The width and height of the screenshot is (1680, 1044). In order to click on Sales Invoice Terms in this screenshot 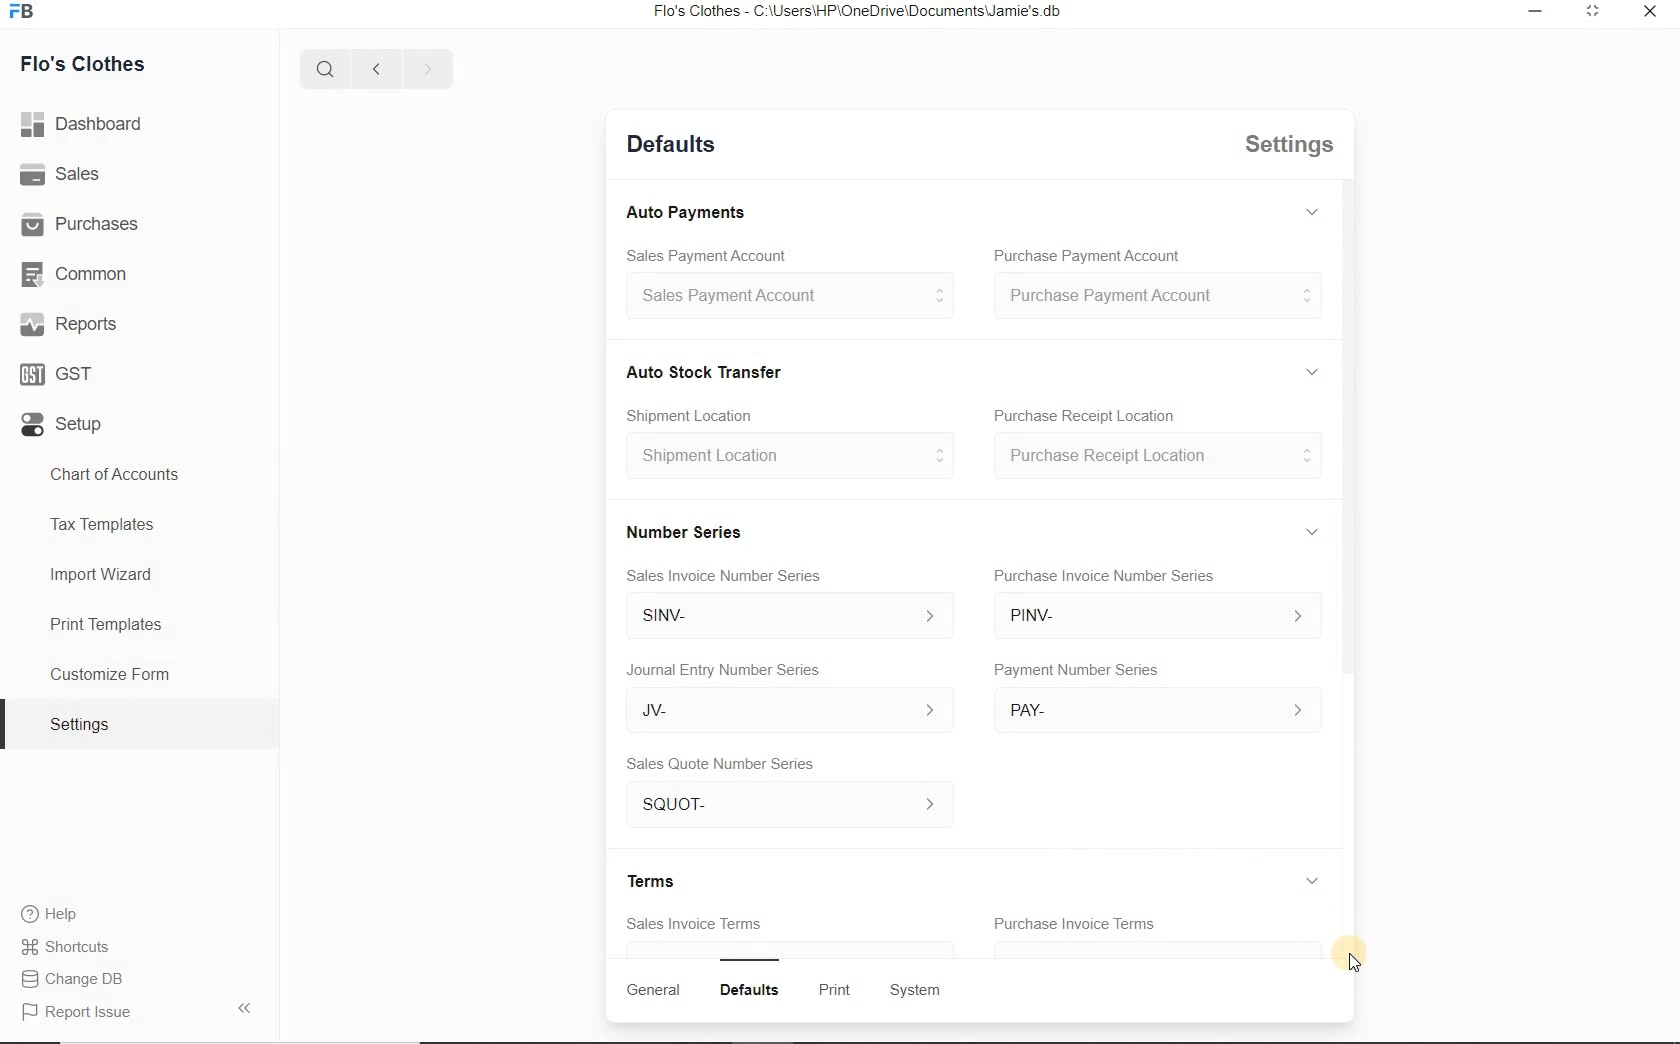, I will do `click(695, 924)`.